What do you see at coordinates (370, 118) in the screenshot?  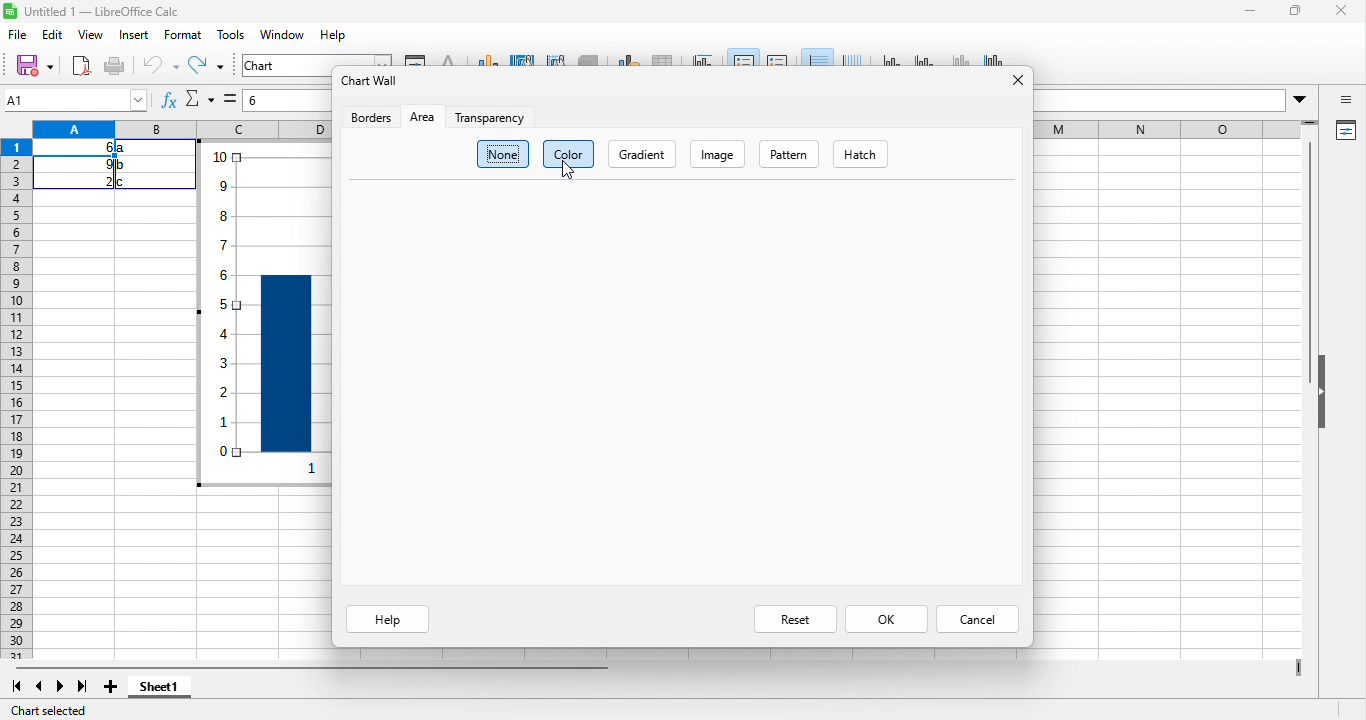 I see `borders` at bounding box center [370, 118].